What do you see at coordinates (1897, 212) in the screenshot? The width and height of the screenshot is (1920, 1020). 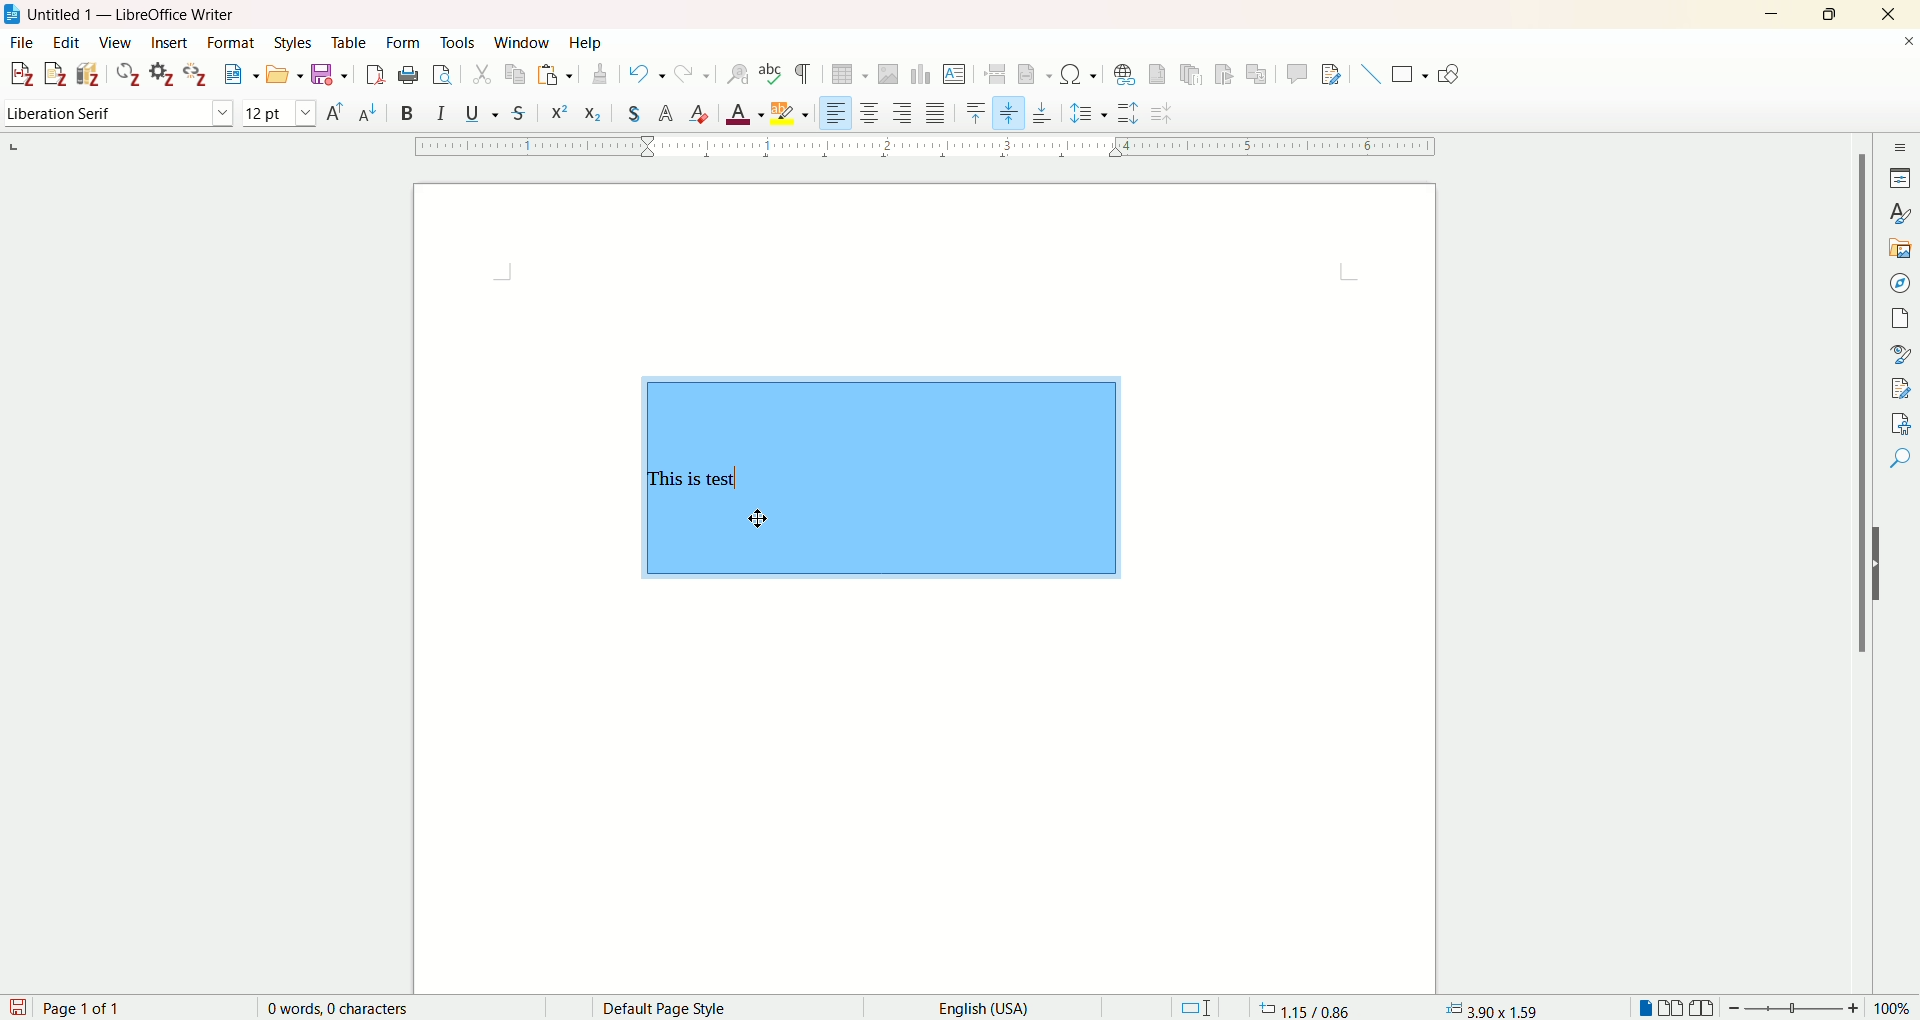 I see `style` at bounding box center [1897, 212].